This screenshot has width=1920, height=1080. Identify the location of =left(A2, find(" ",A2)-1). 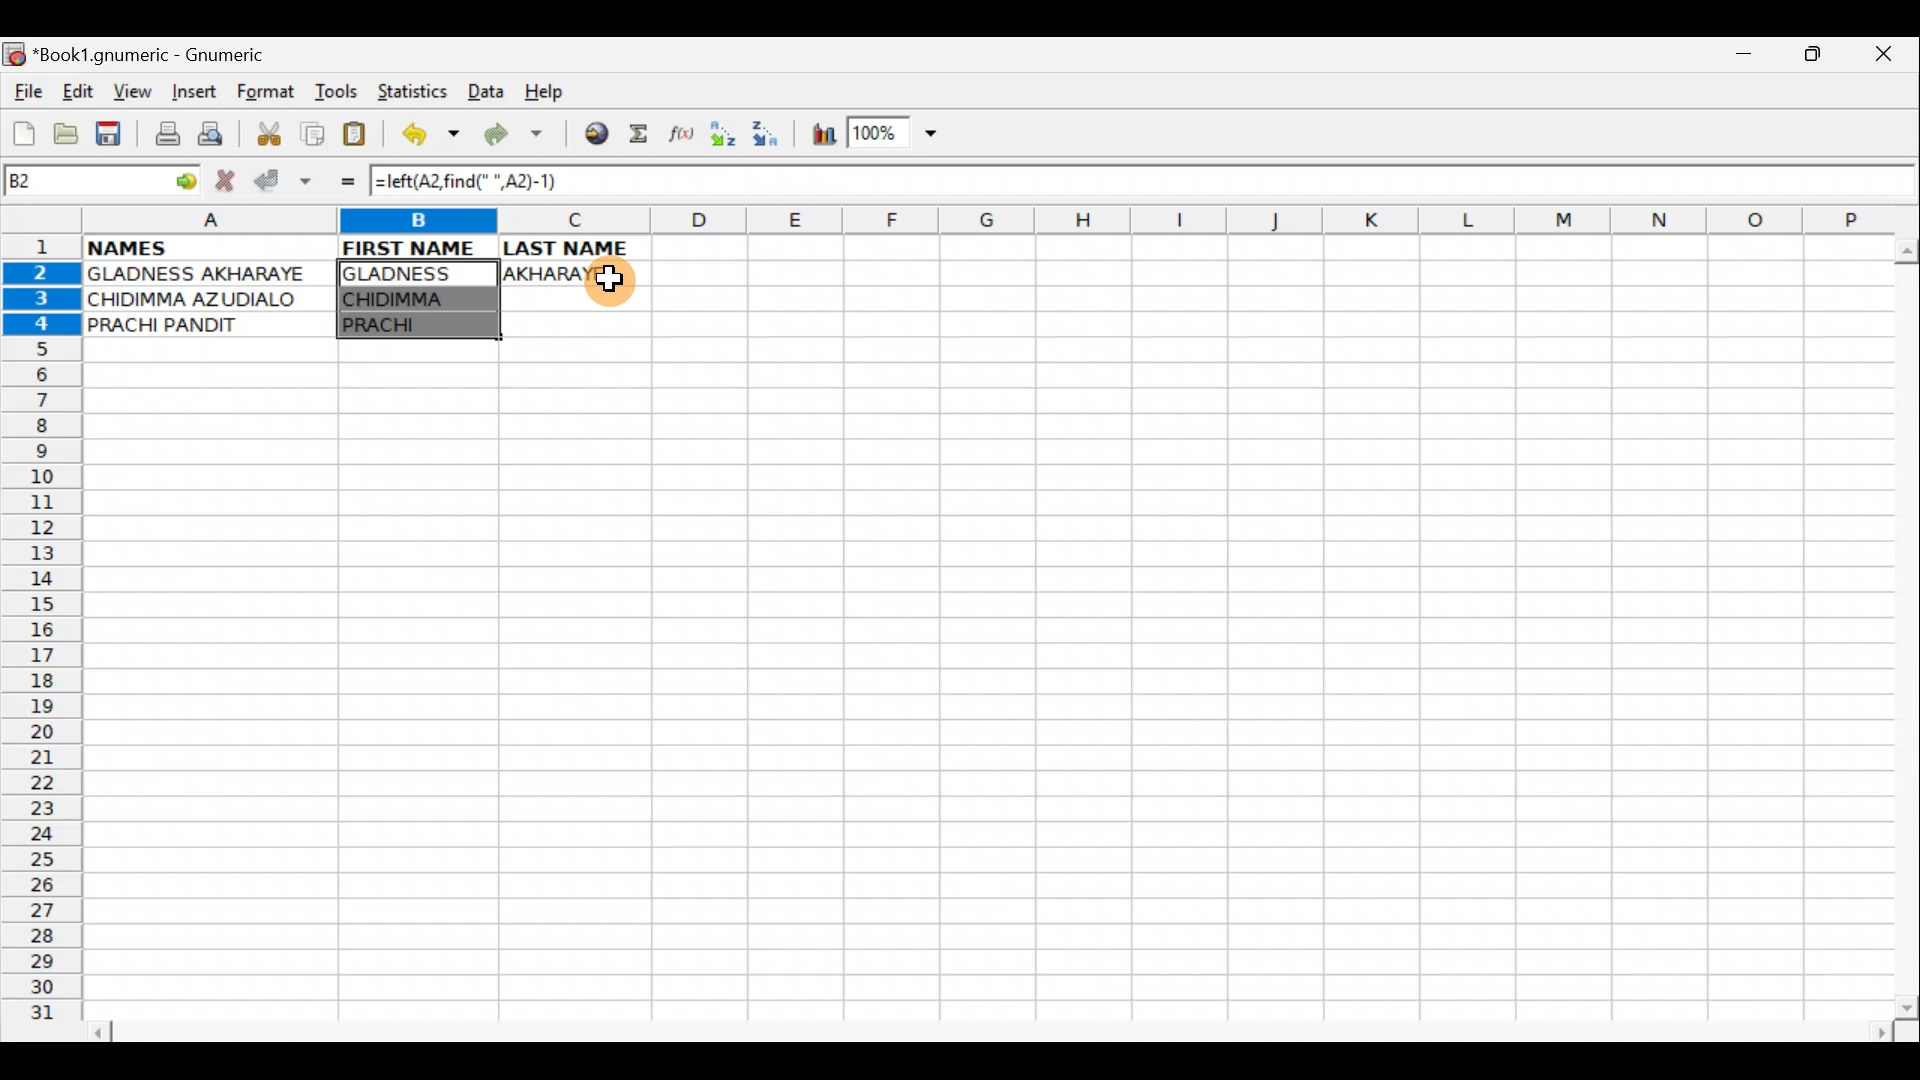
(473, 182).